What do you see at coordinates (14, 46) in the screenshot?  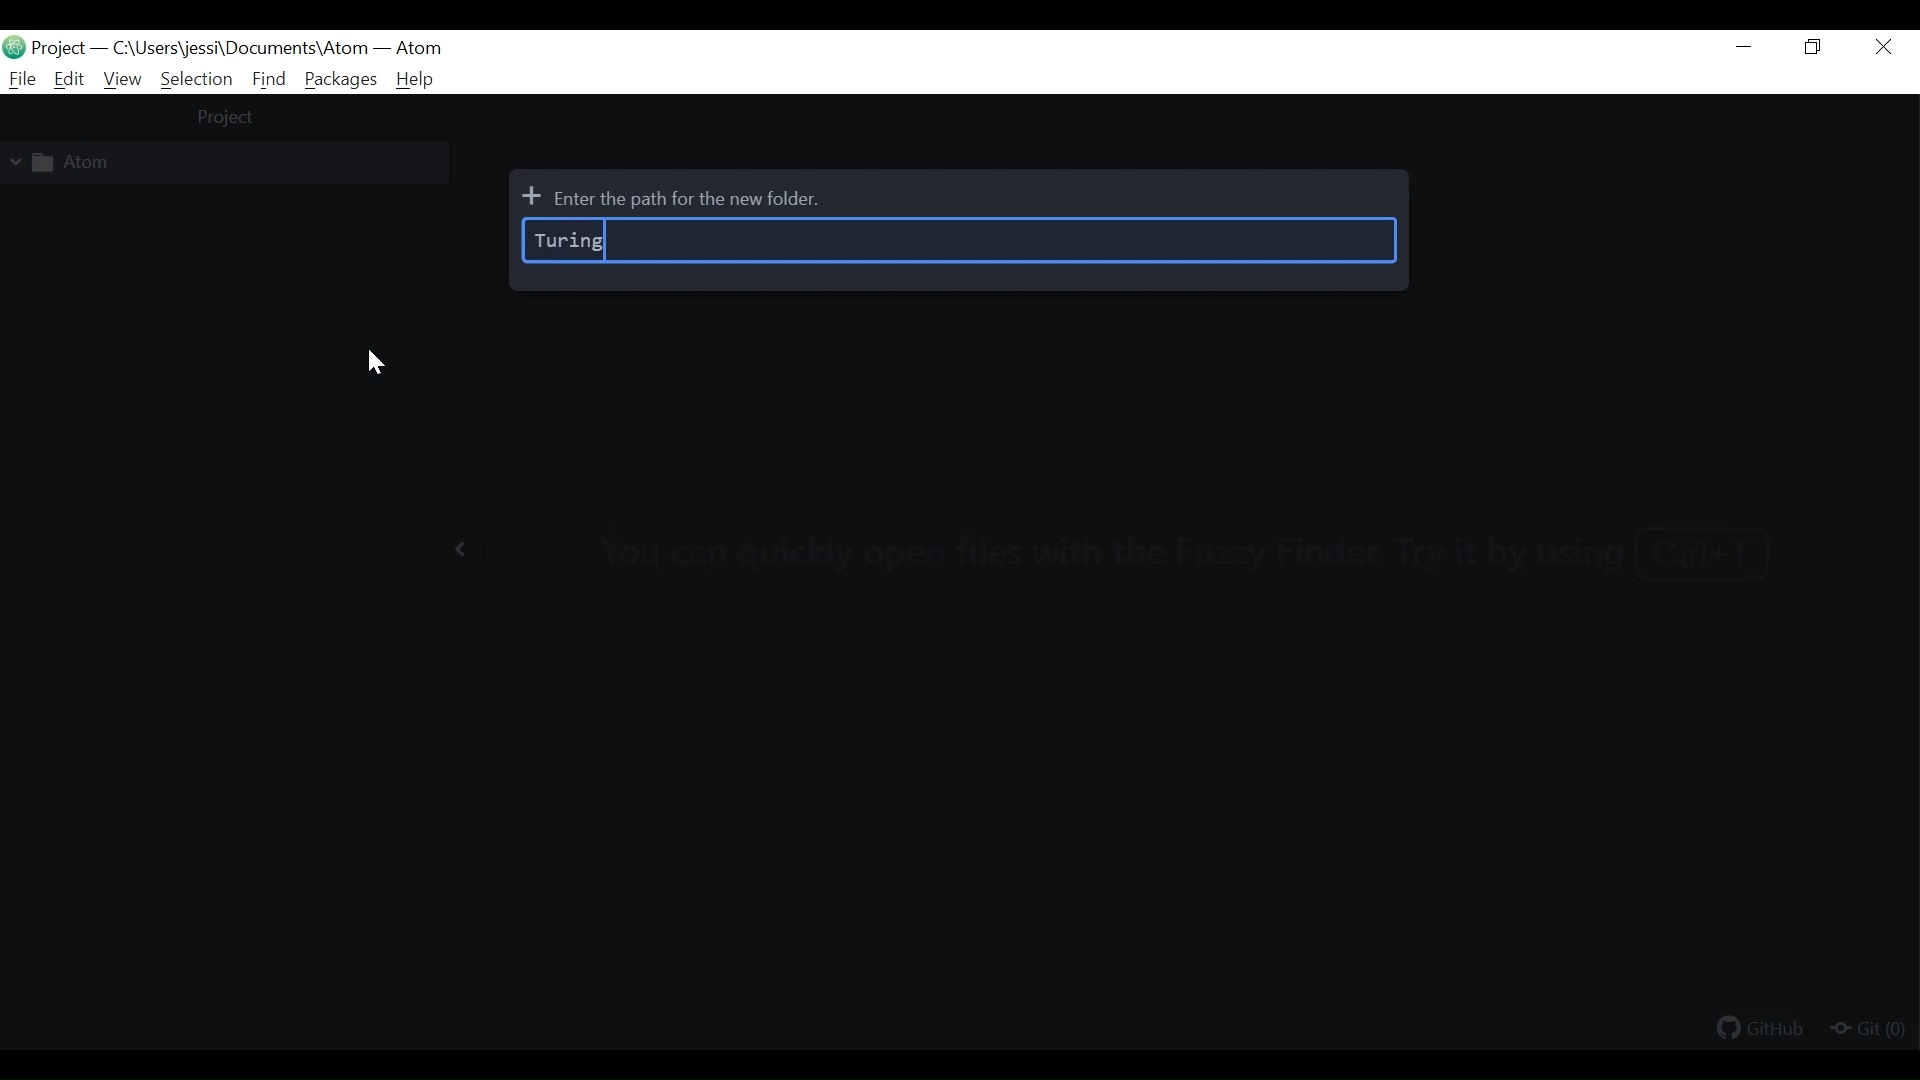 I see `Atom Desktop Icon` at bounding box center [14, 46].